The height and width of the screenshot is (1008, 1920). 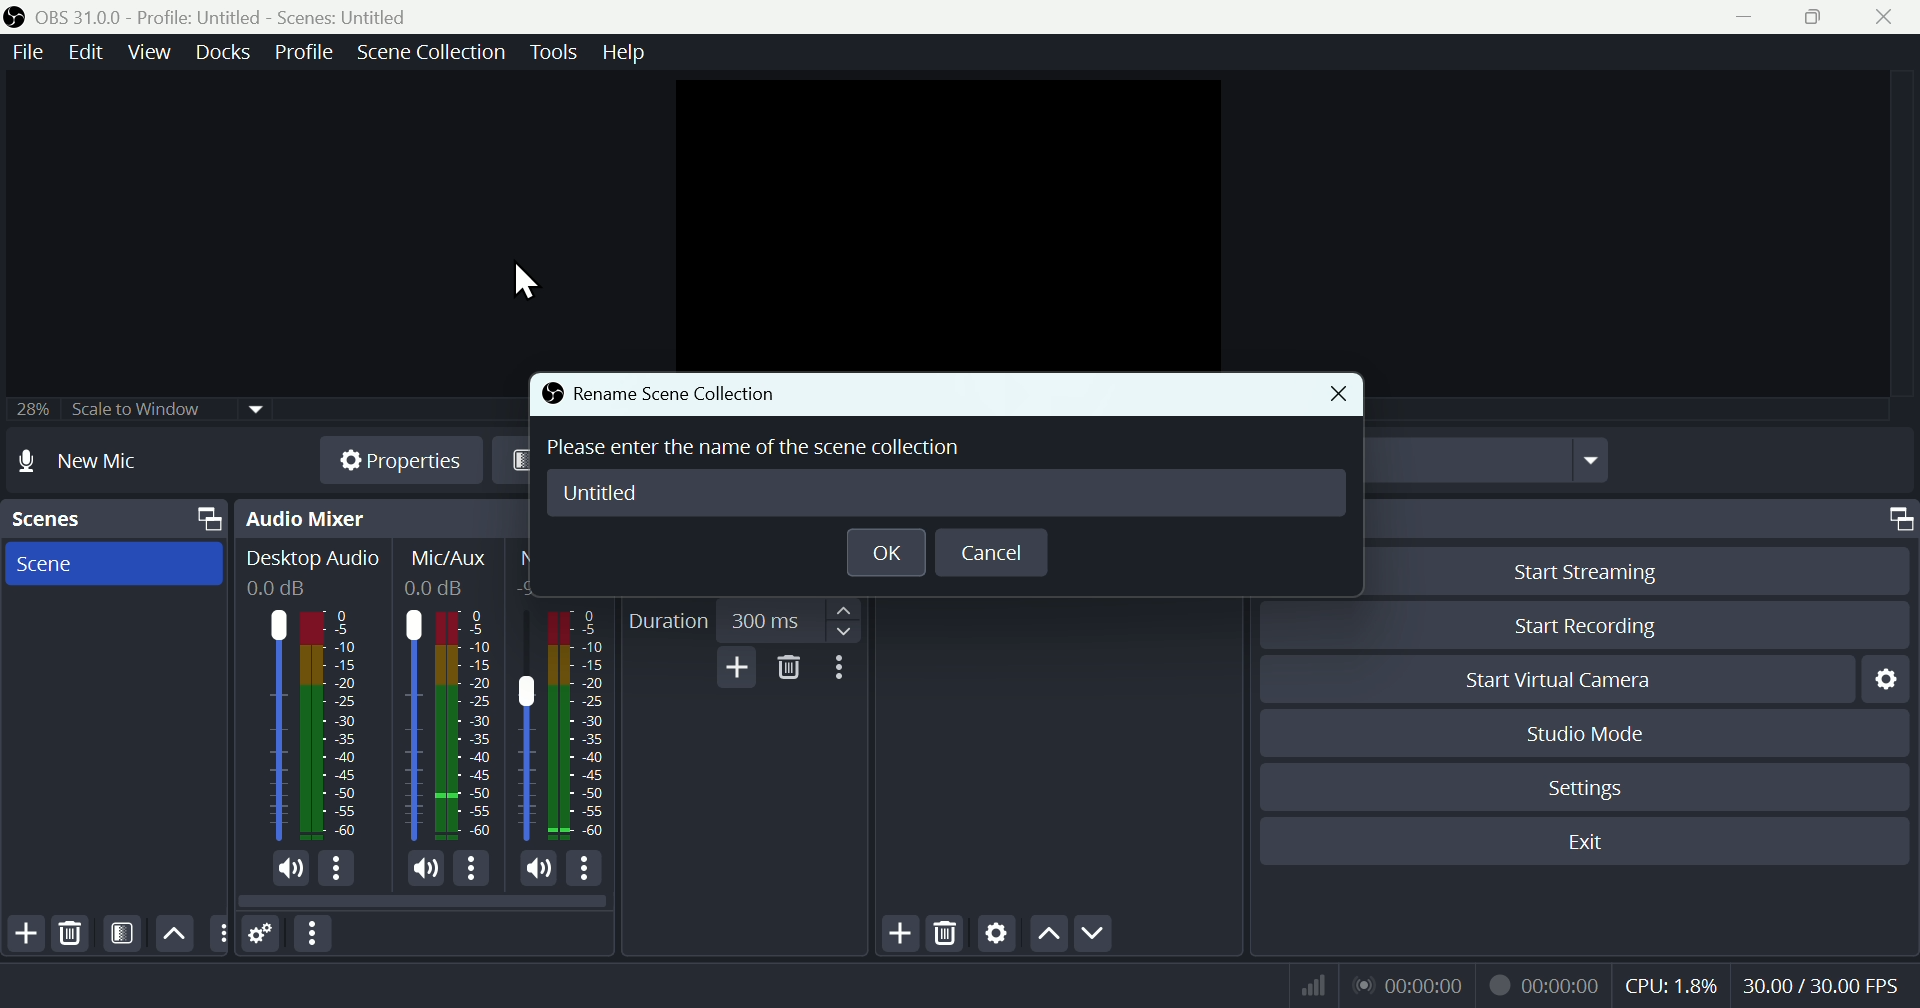 What do you see at coordinates (789, 672) in the screenshot?
I see `Delete` at bounding box center [789, 672].